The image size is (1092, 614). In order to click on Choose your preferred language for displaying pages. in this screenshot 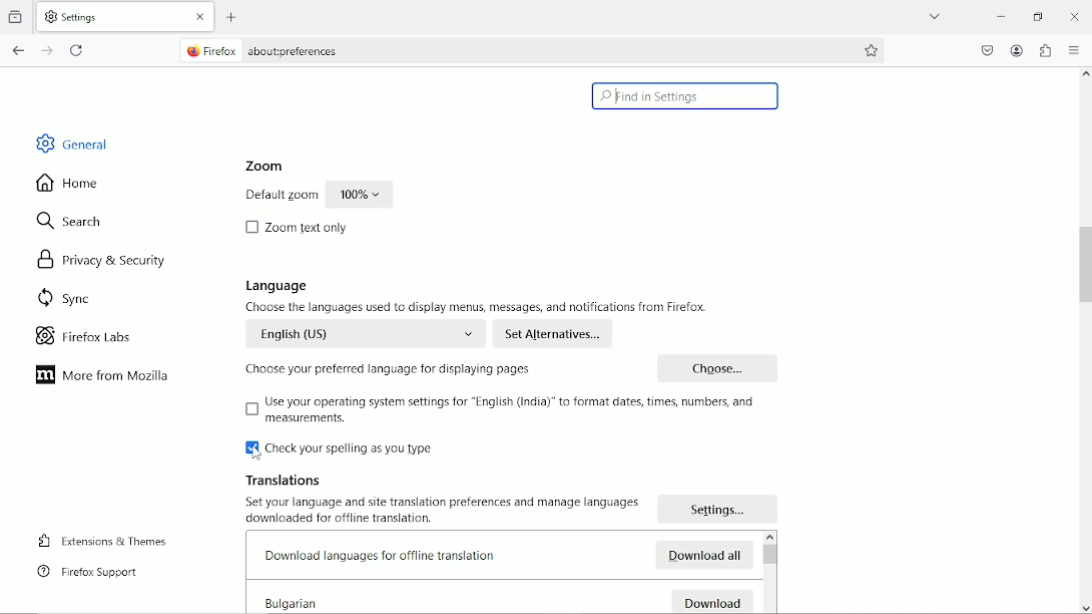, I will do `click(387, 371)`.